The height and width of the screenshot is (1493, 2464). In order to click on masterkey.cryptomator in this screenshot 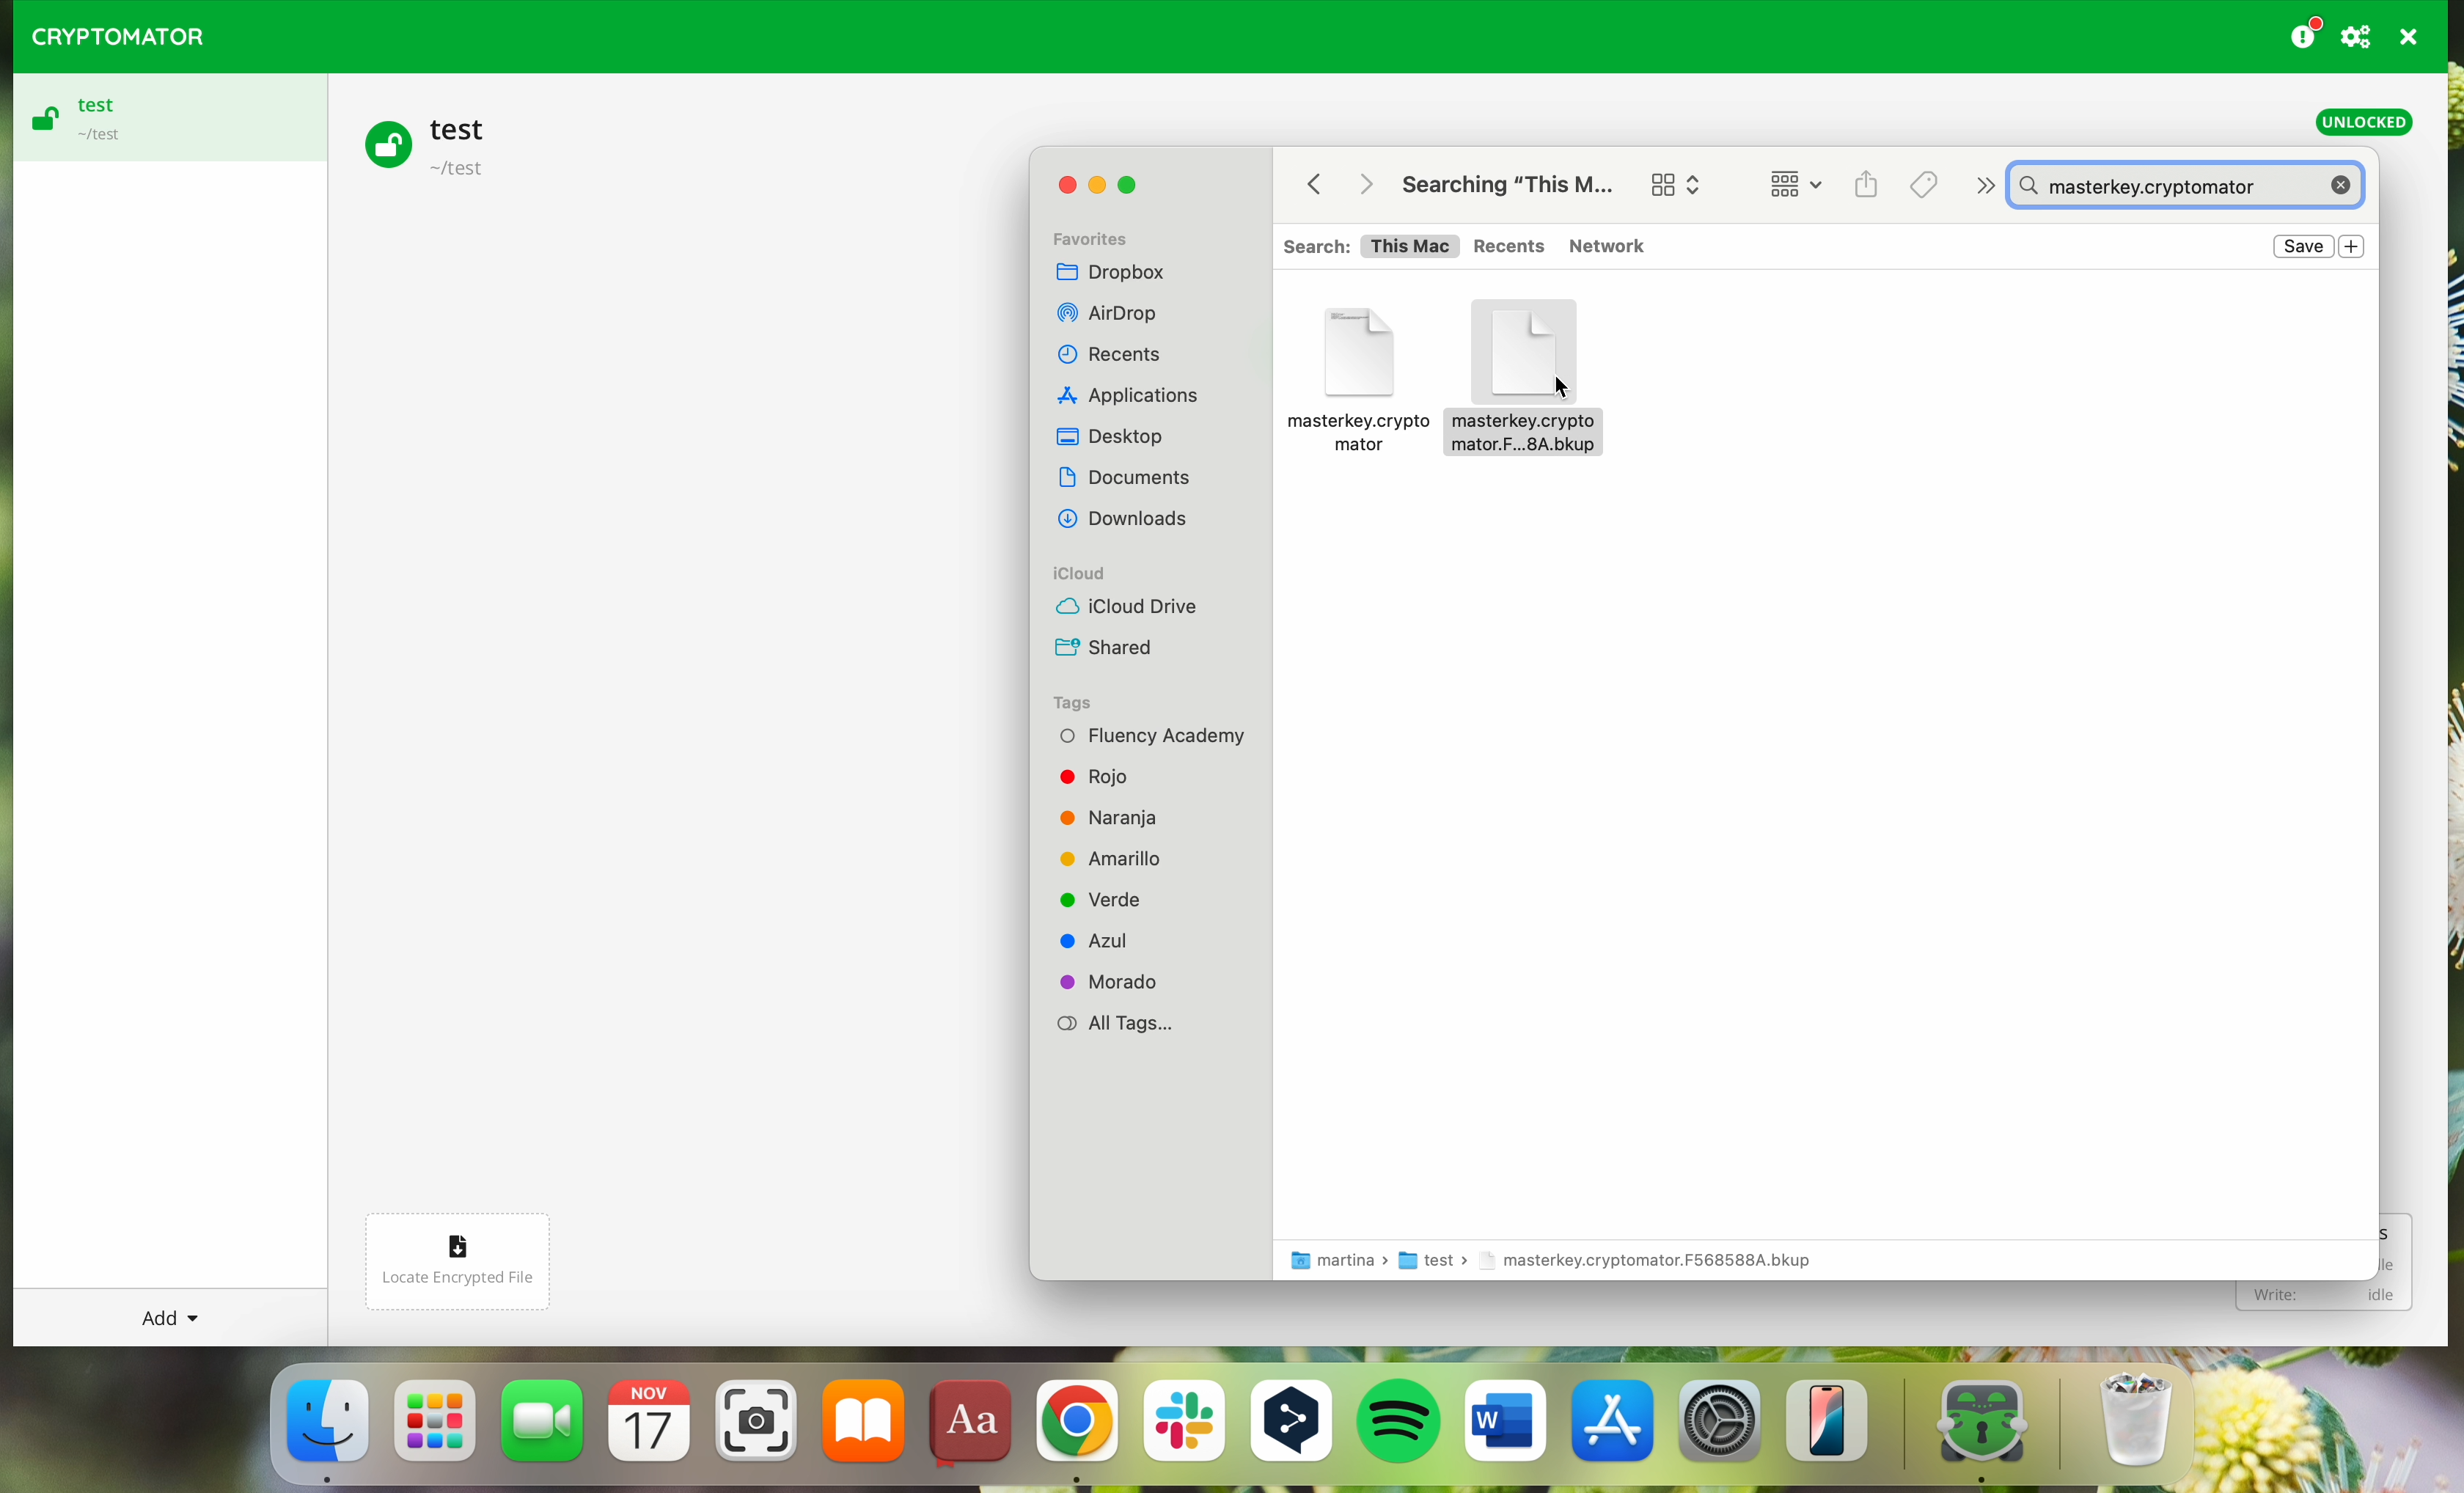, I will do `click(2192, 187)`.